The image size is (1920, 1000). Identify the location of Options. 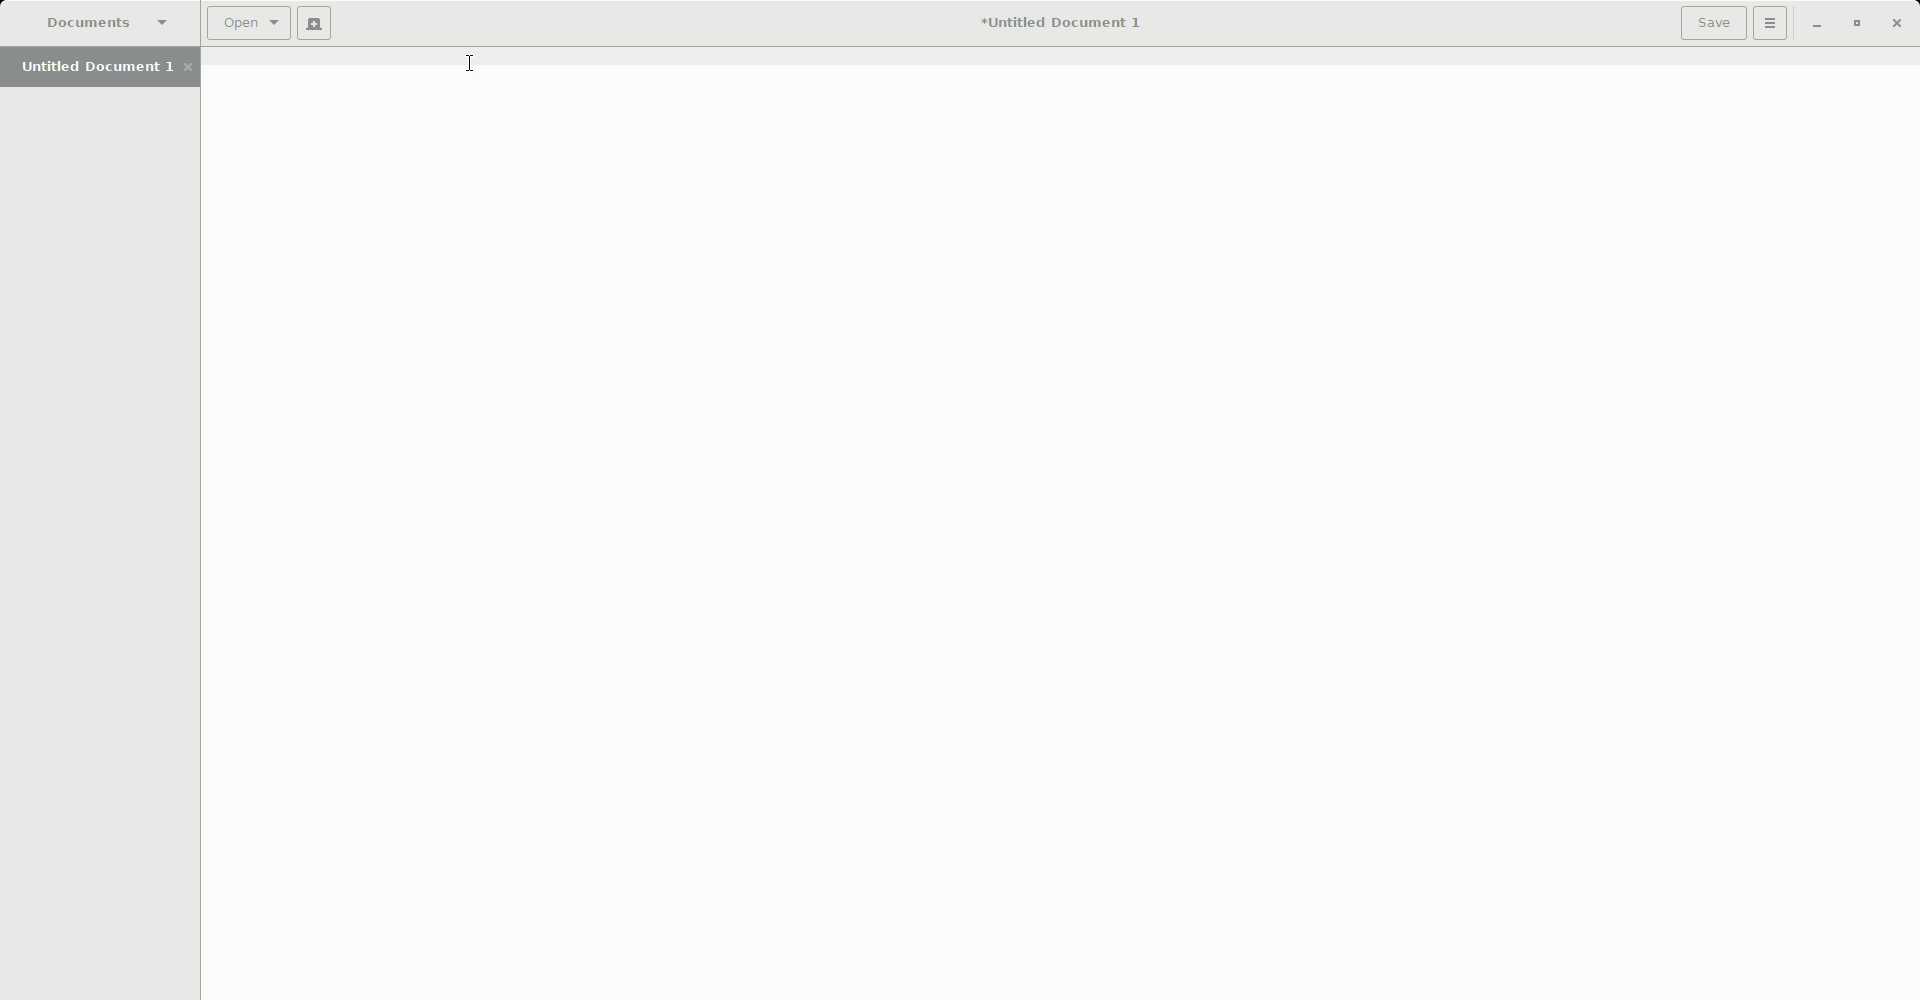
(1774, 25).